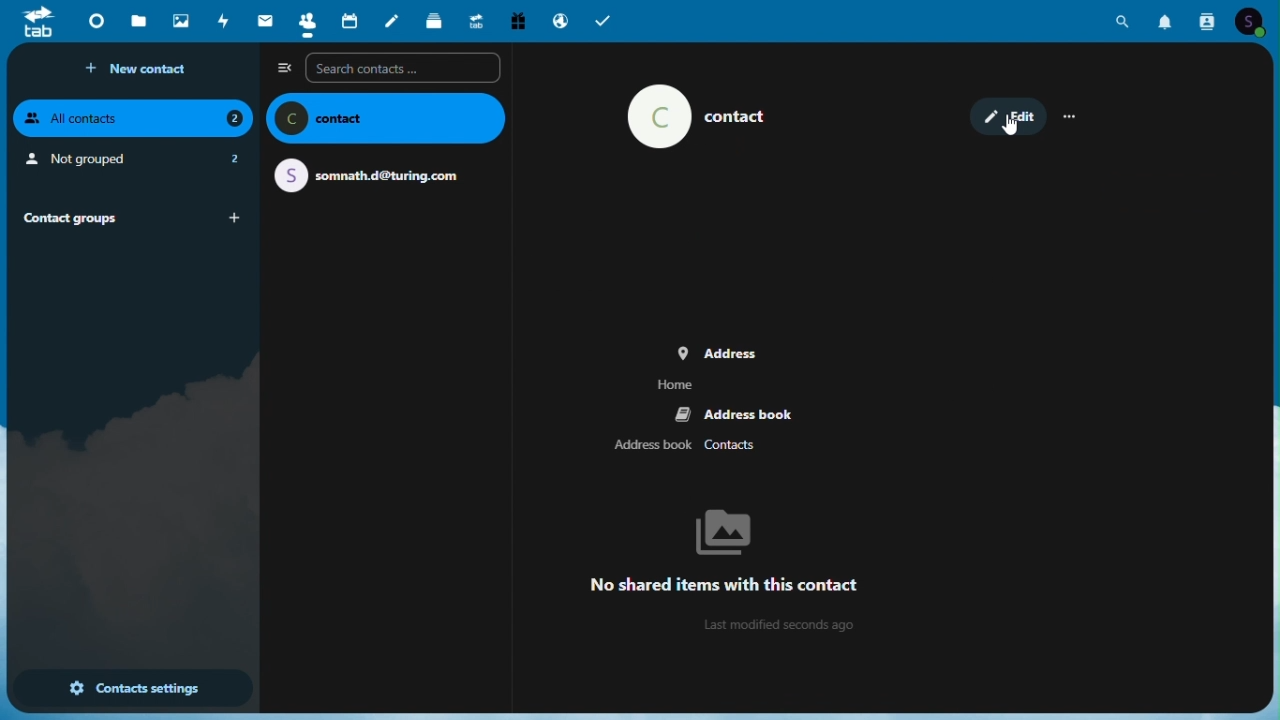 The image size is (1280, 720). I want to click on Account icon, so click(1258, 22).